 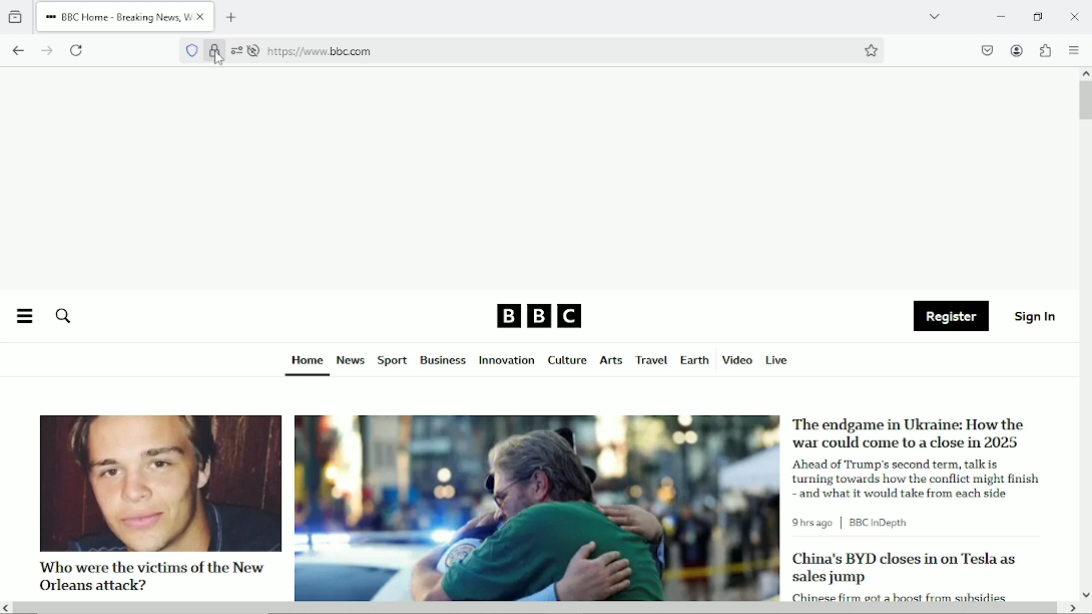 What do you see at coordinates (321, 51) in the screenshot?
I see `https://www bbc.com` at bounding box center [321, 51].